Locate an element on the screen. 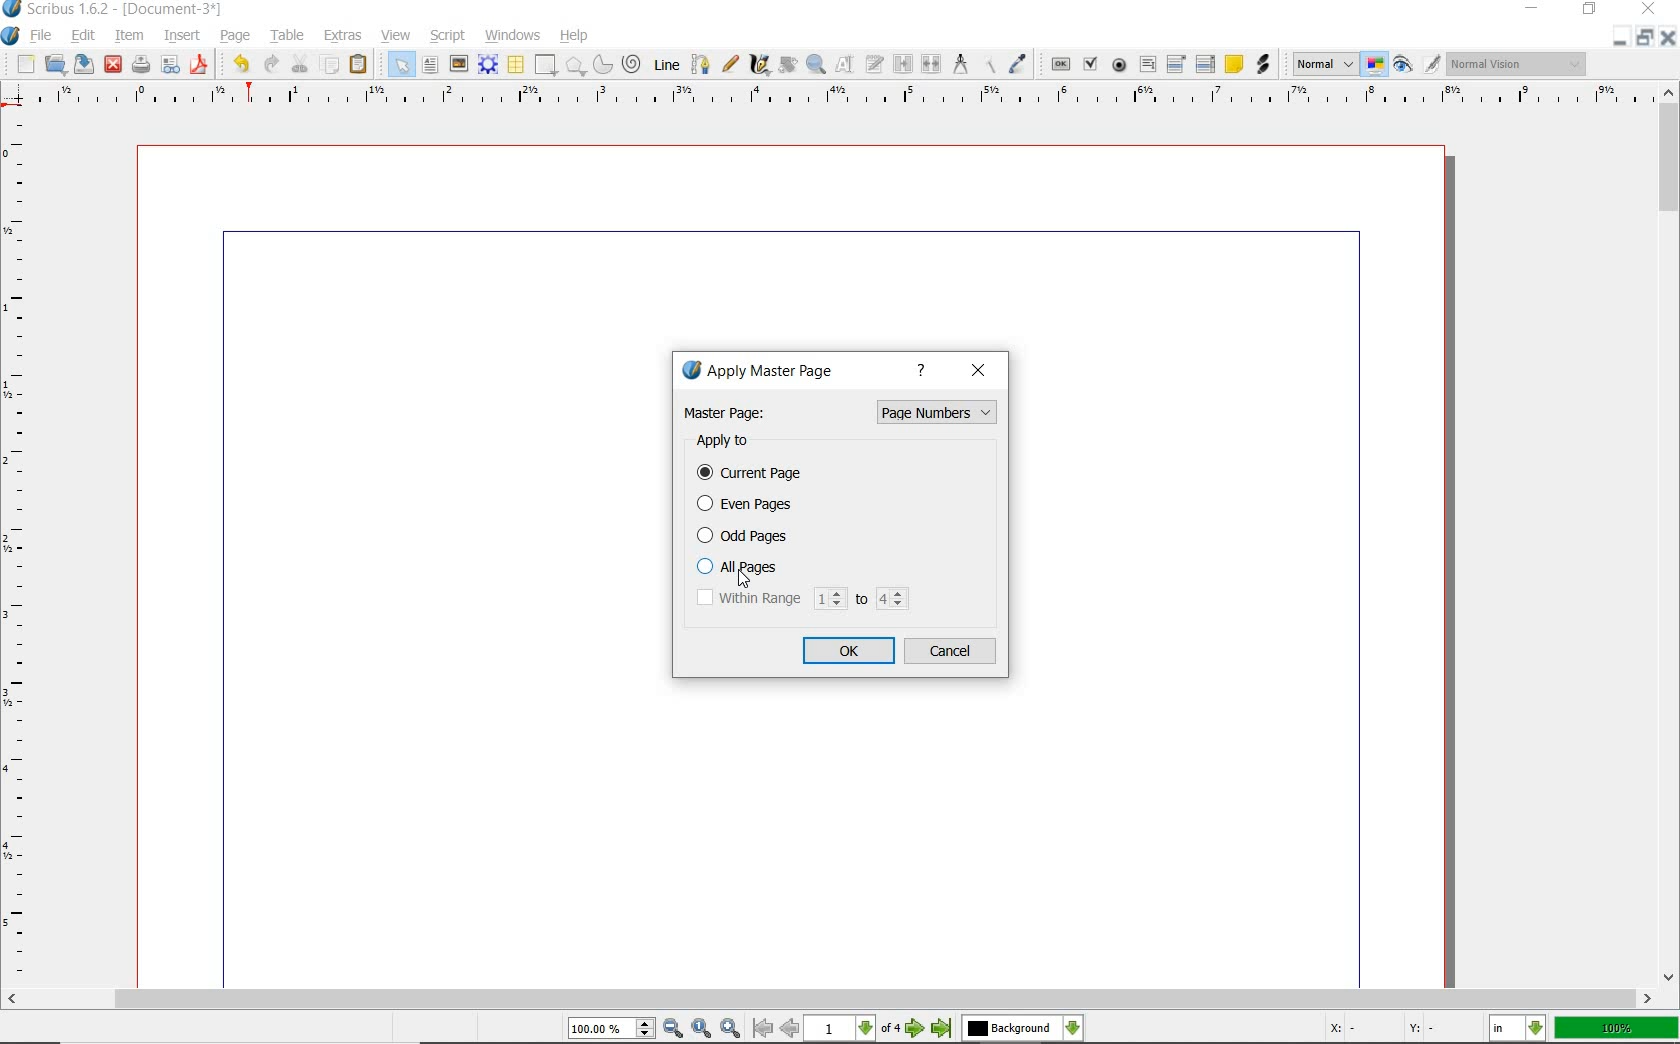  file is located at coordinates (43, 35).